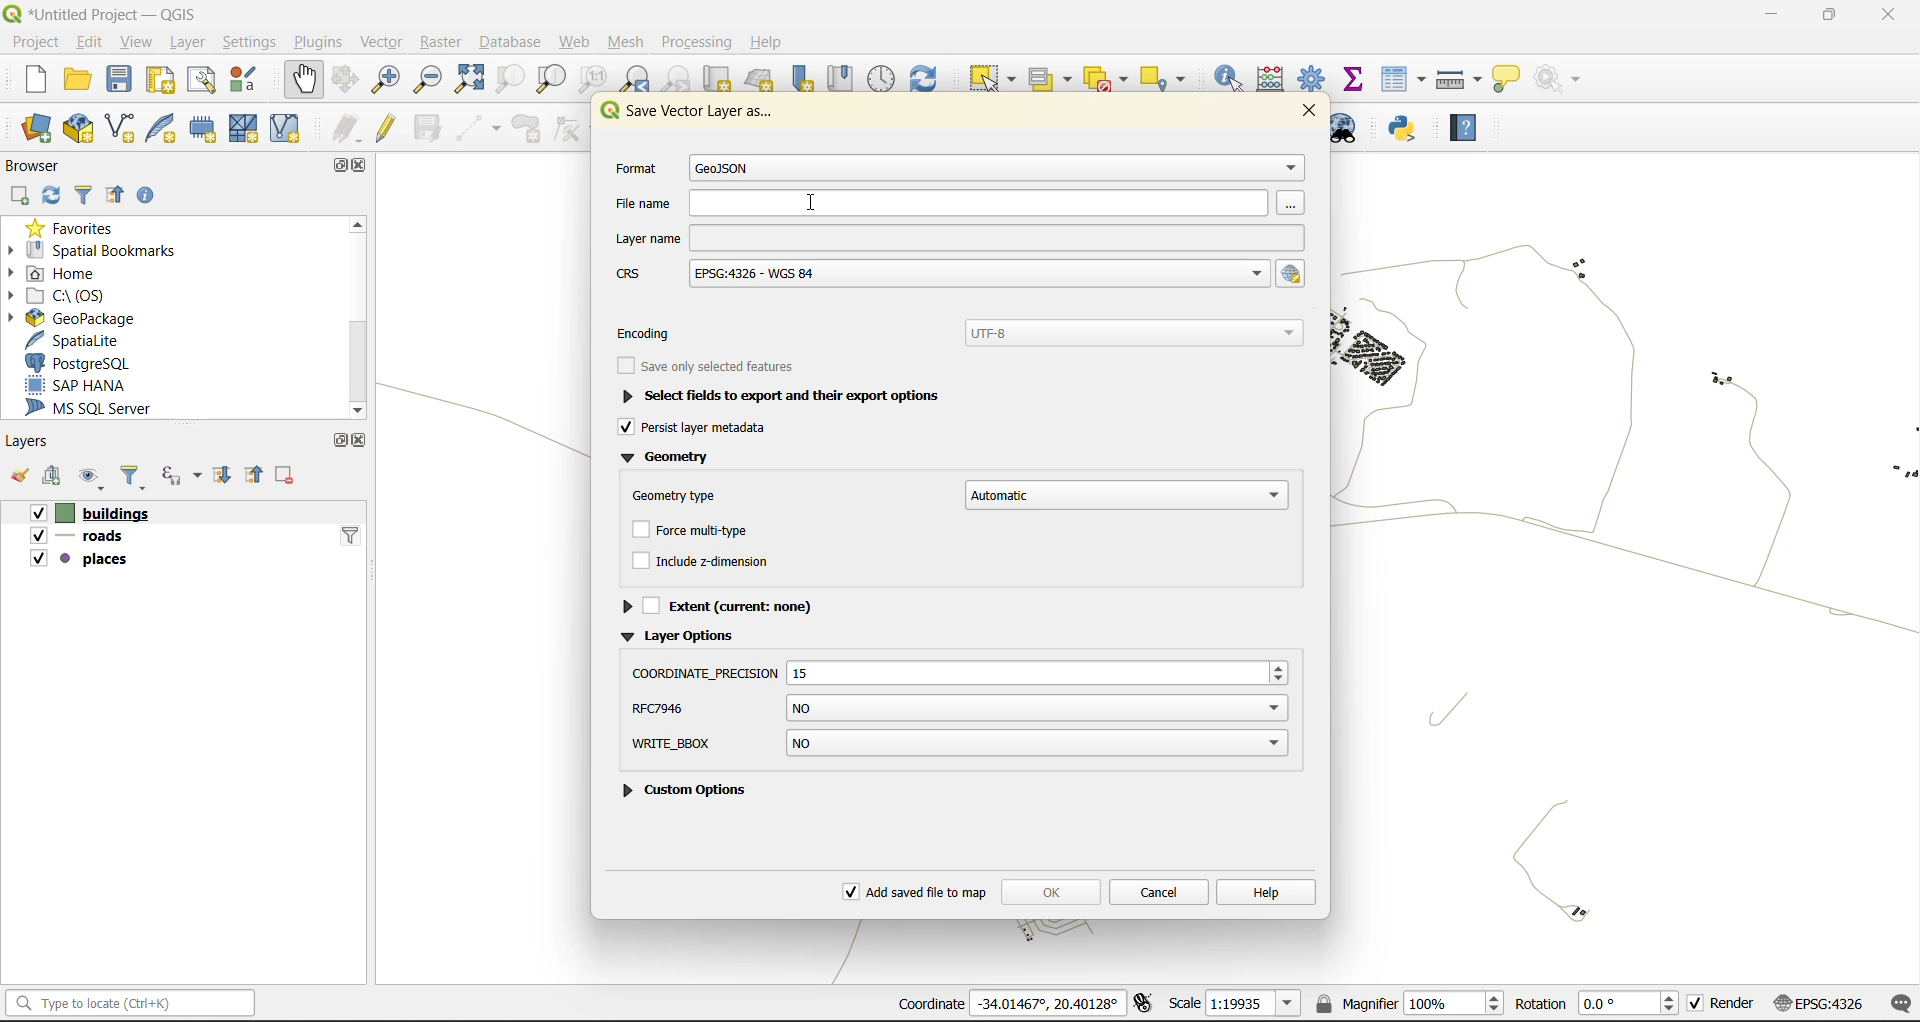  I want to click on close, so click(1304, 111).